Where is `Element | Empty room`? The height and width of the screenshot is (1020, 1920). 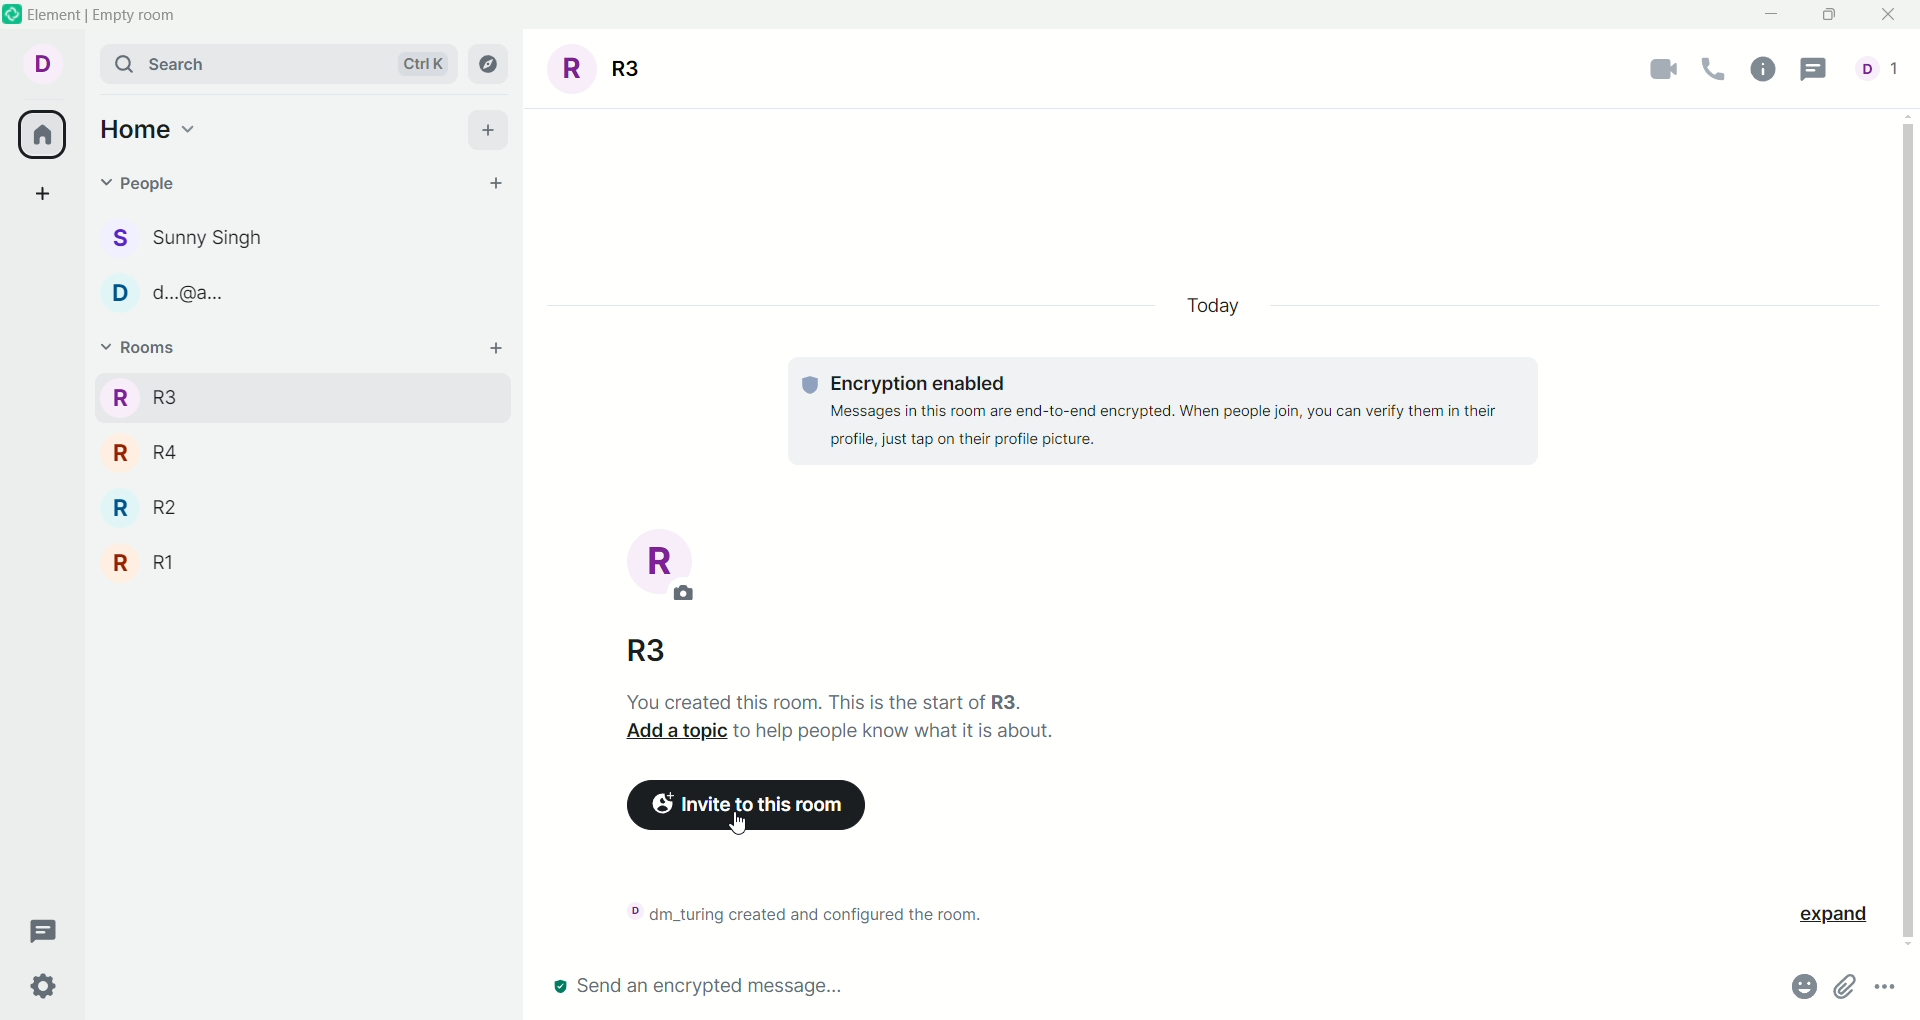 Element | Empty room is located at coordinates (104, 15).